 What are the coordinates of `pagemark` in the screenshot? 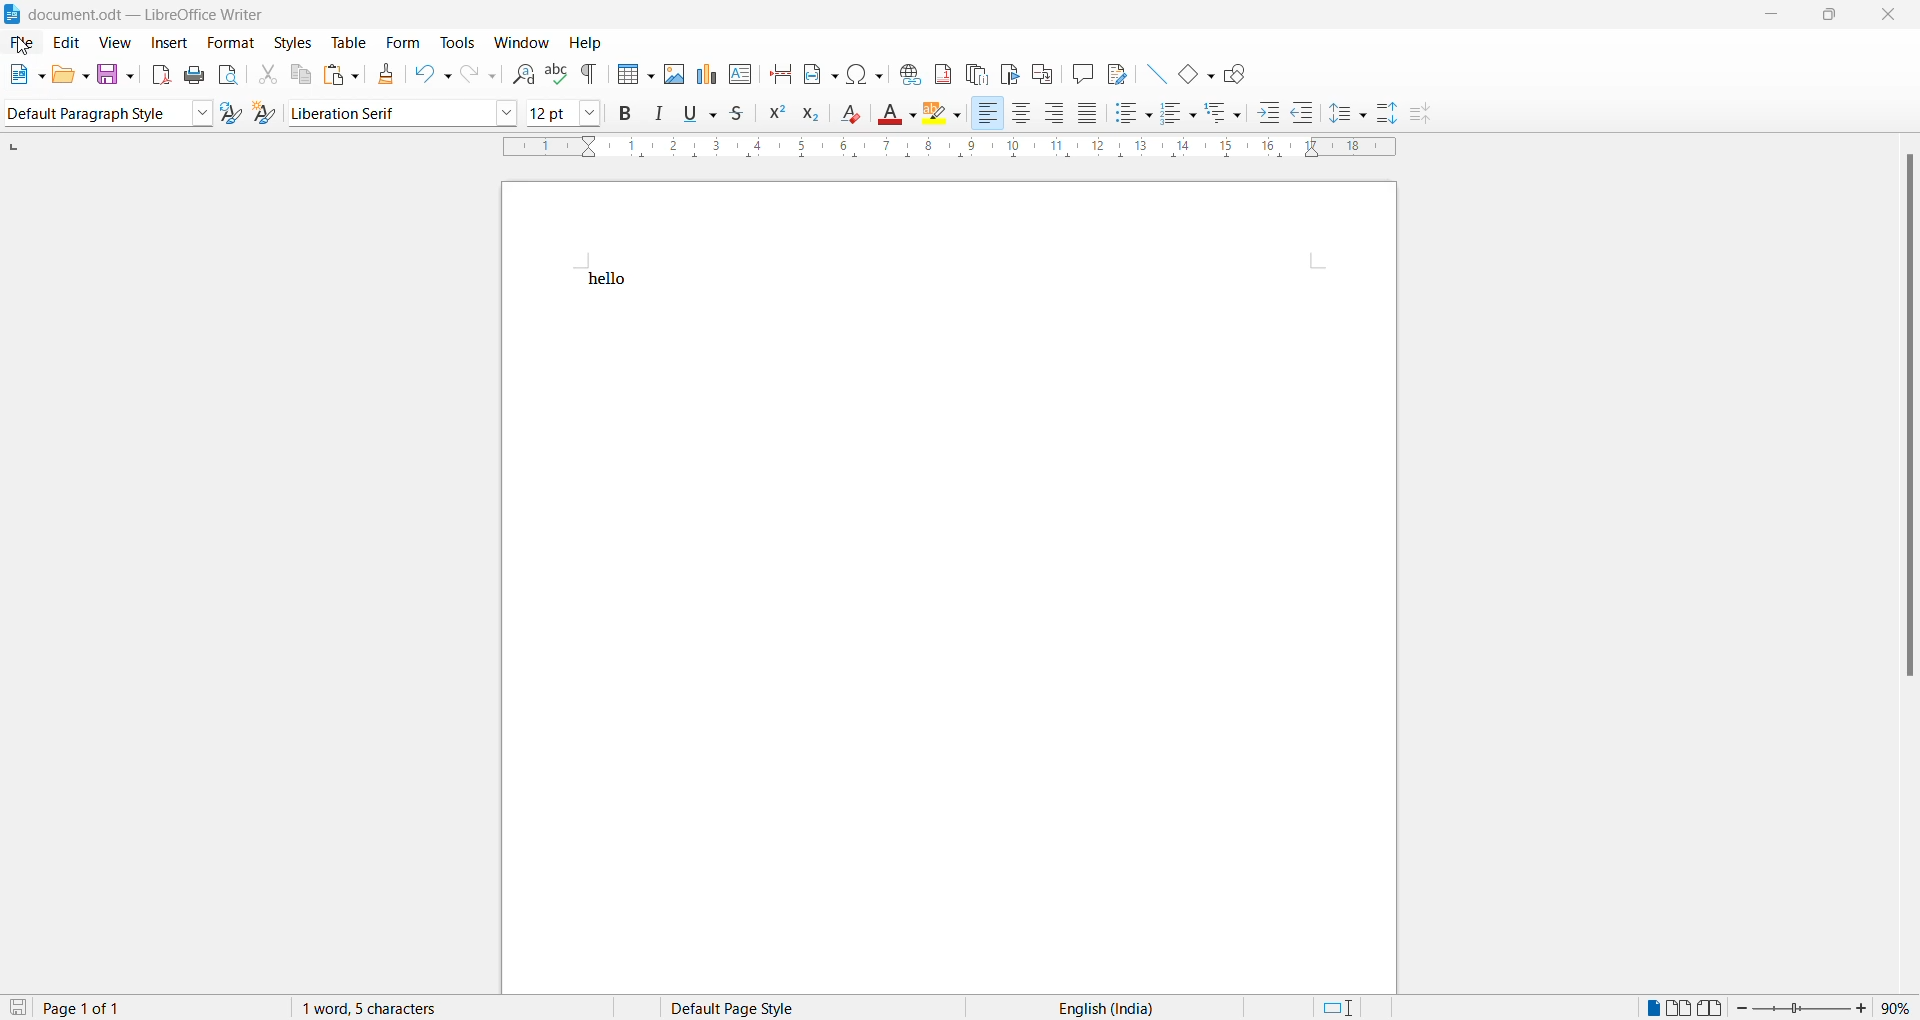 It's located at (14, 147).